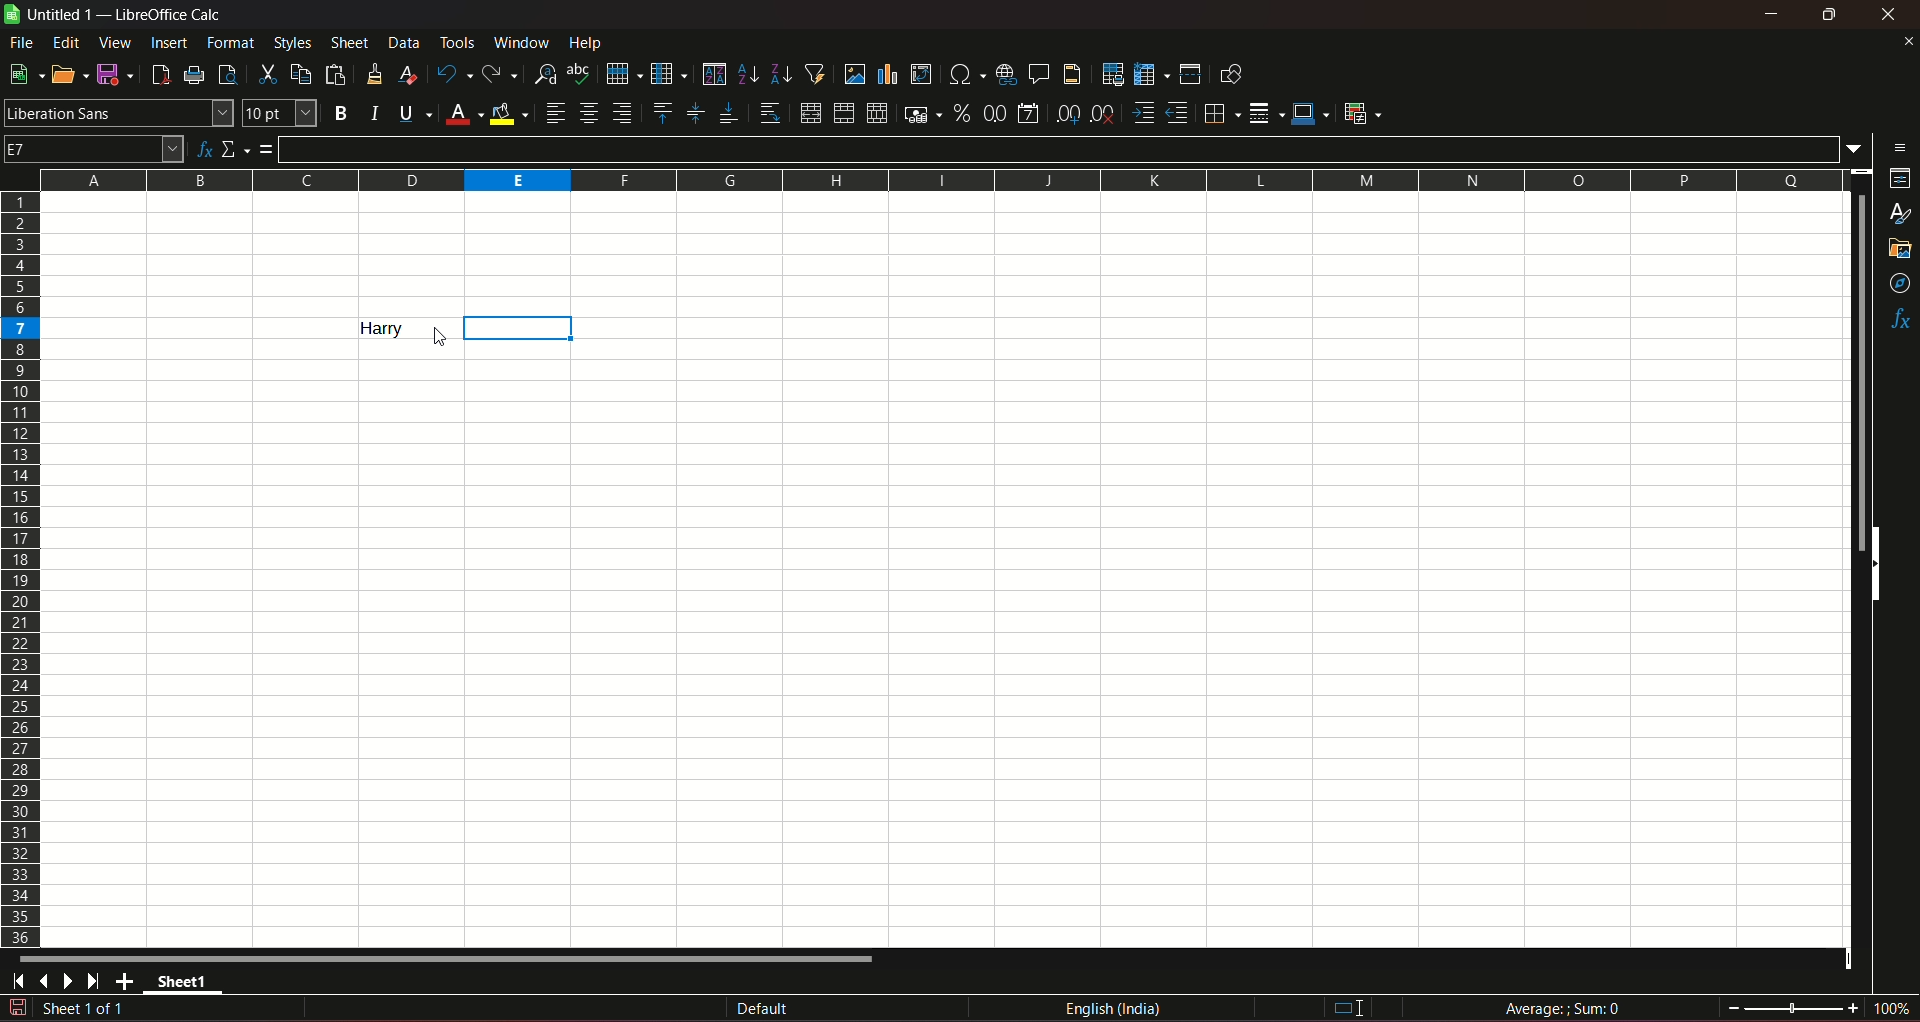 The width and height of the screenshot is (1920, 1022). Describe the element at coordinates (589, 113) in the screenshot. I see `align center` at that location.